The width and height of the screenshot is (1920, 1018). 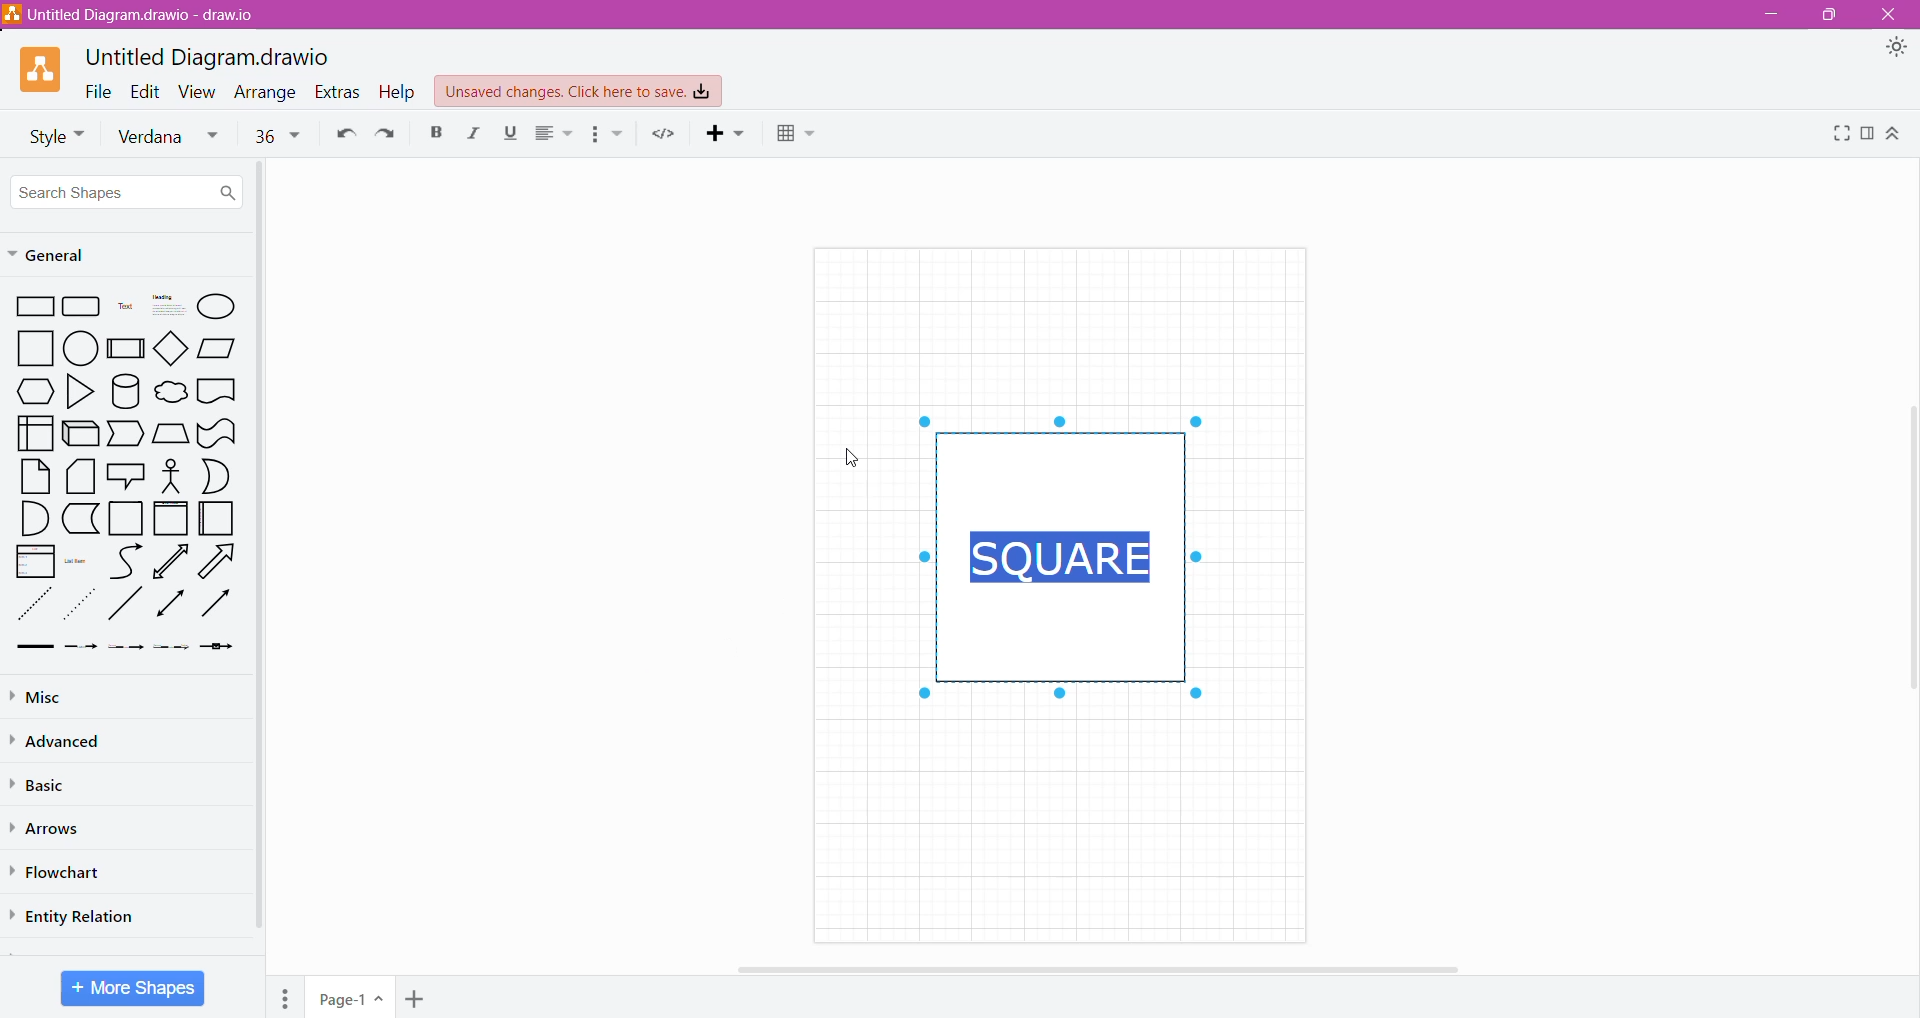 What do you see at coordinates (1902, 138) in the screenshot?
I see `Expand/Collapse` at bounding box center [1902, 138].